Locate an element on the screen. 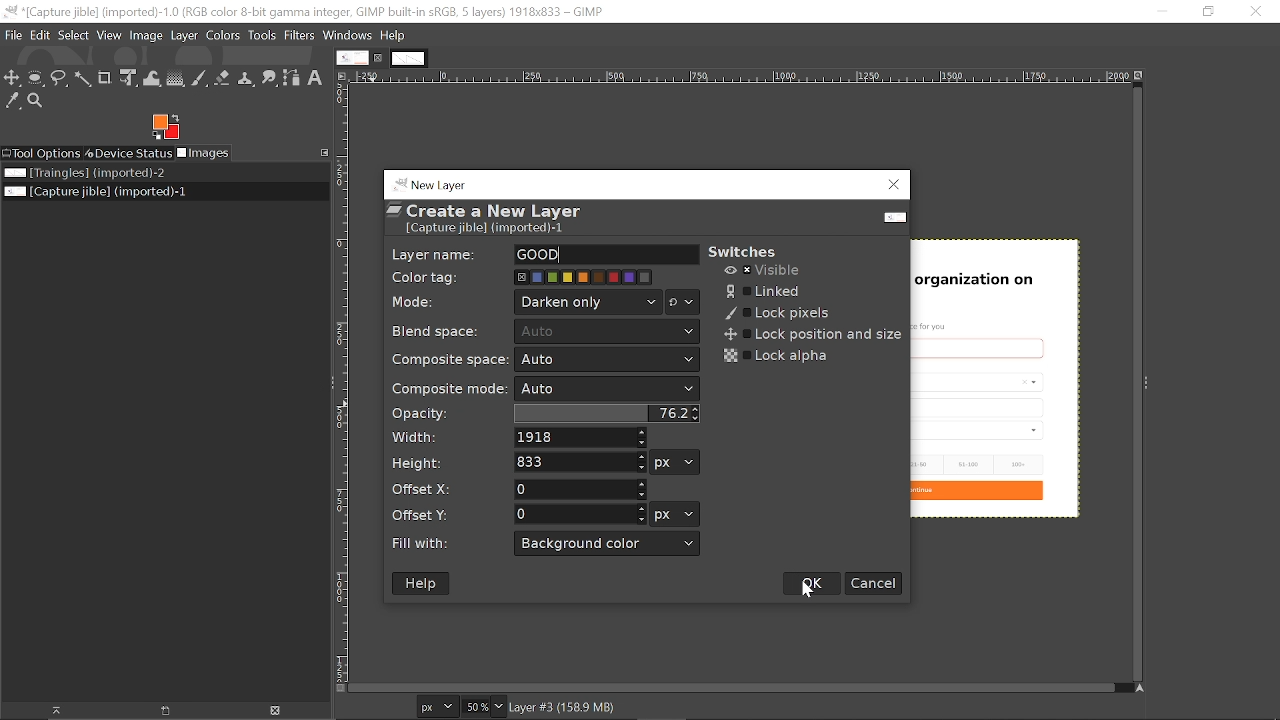 The width and height of the screenshot is (1280, 720). Device status is located at coordinates (129, 154).